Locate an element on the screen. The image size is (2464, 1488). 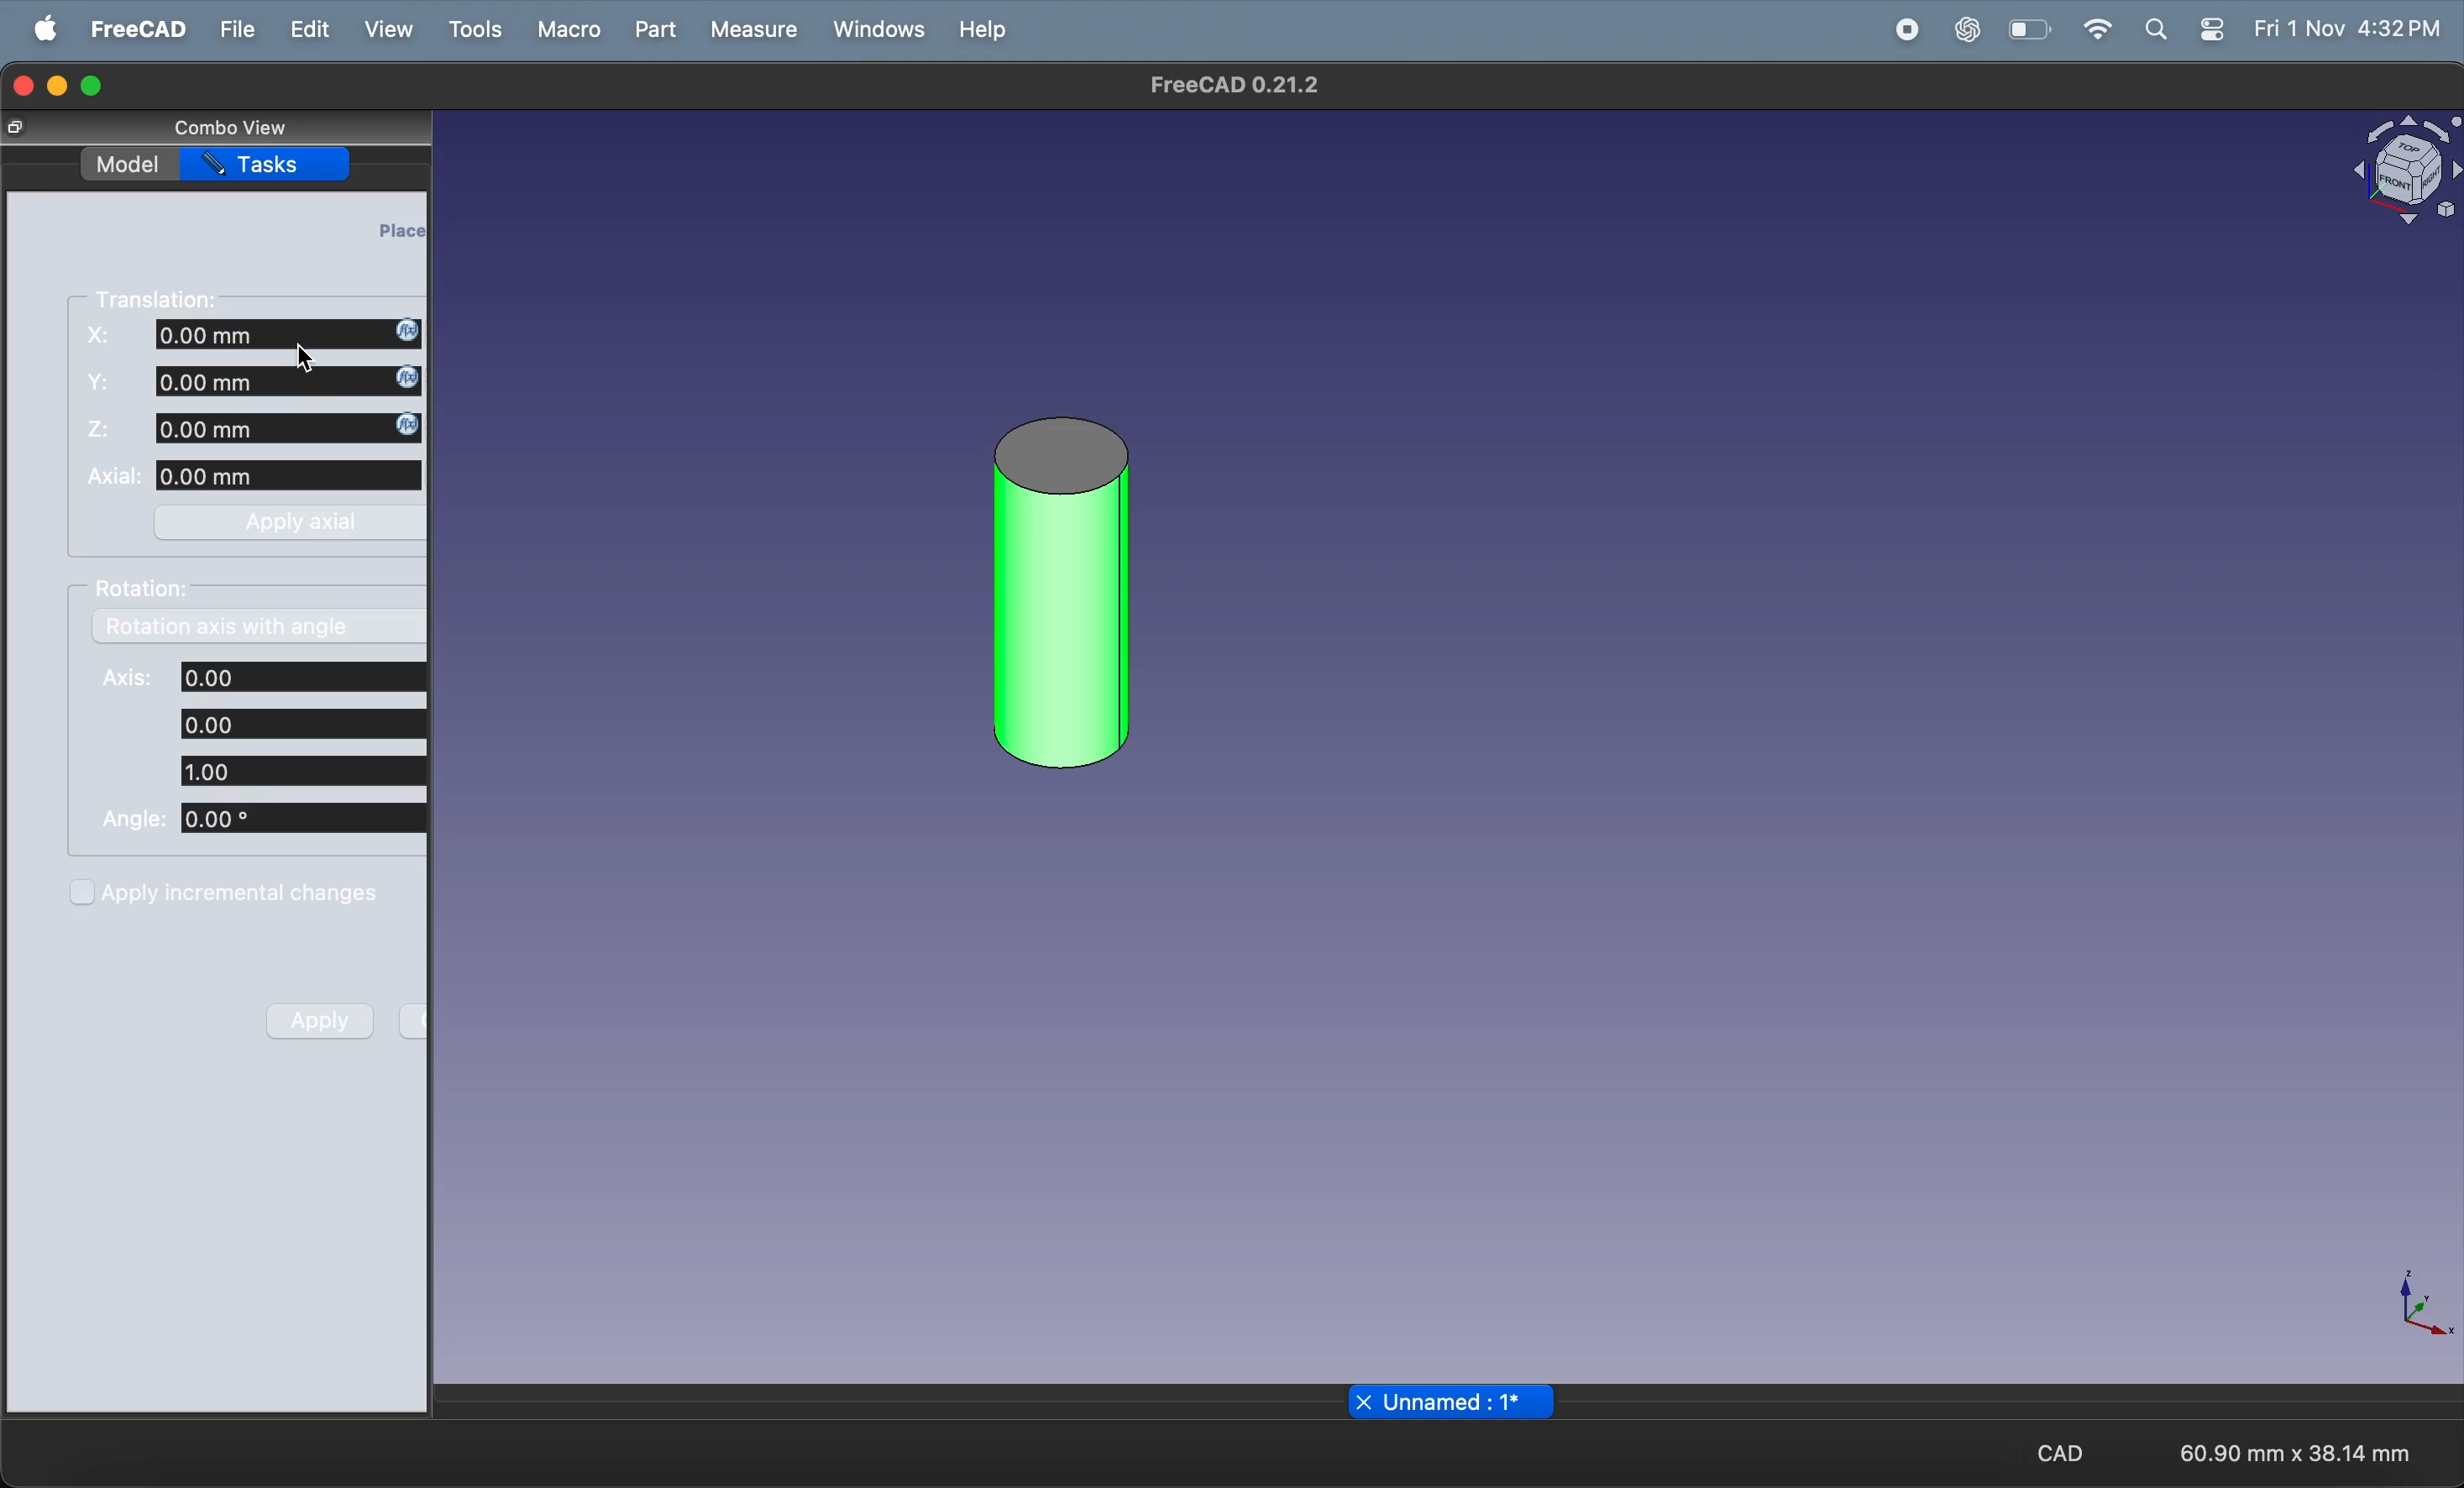
rotation axis with angle is located at coordinates (262, 626).